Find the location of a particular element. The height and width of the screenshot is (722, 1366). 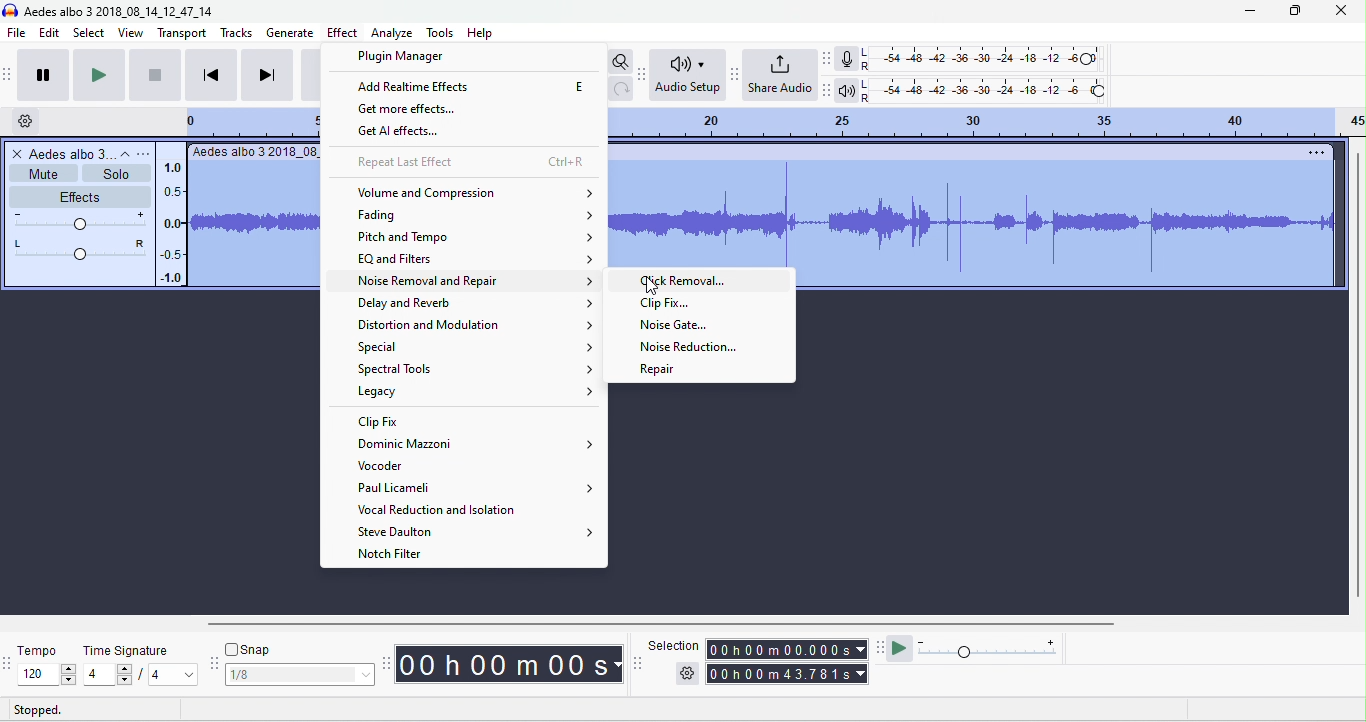

share audio is located at coordinates (781, 76).